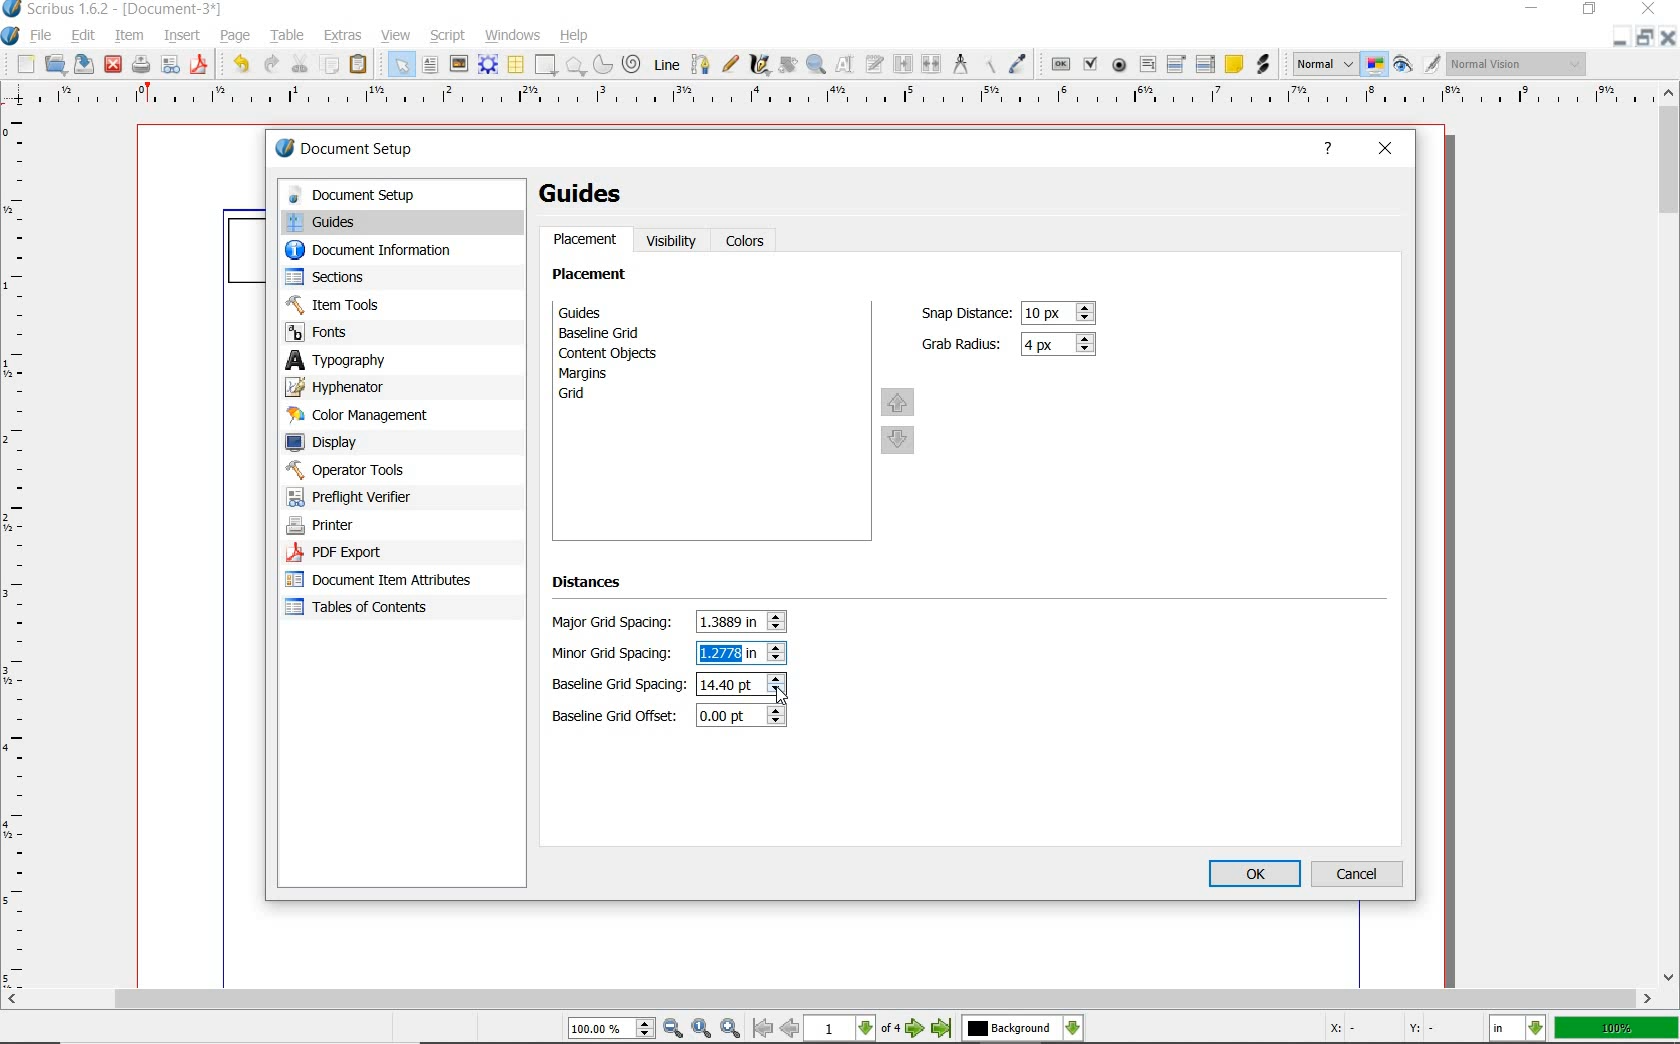 The height and width of the screenshot is (1044, 1680). I want to click on grid, so click(599, 396).